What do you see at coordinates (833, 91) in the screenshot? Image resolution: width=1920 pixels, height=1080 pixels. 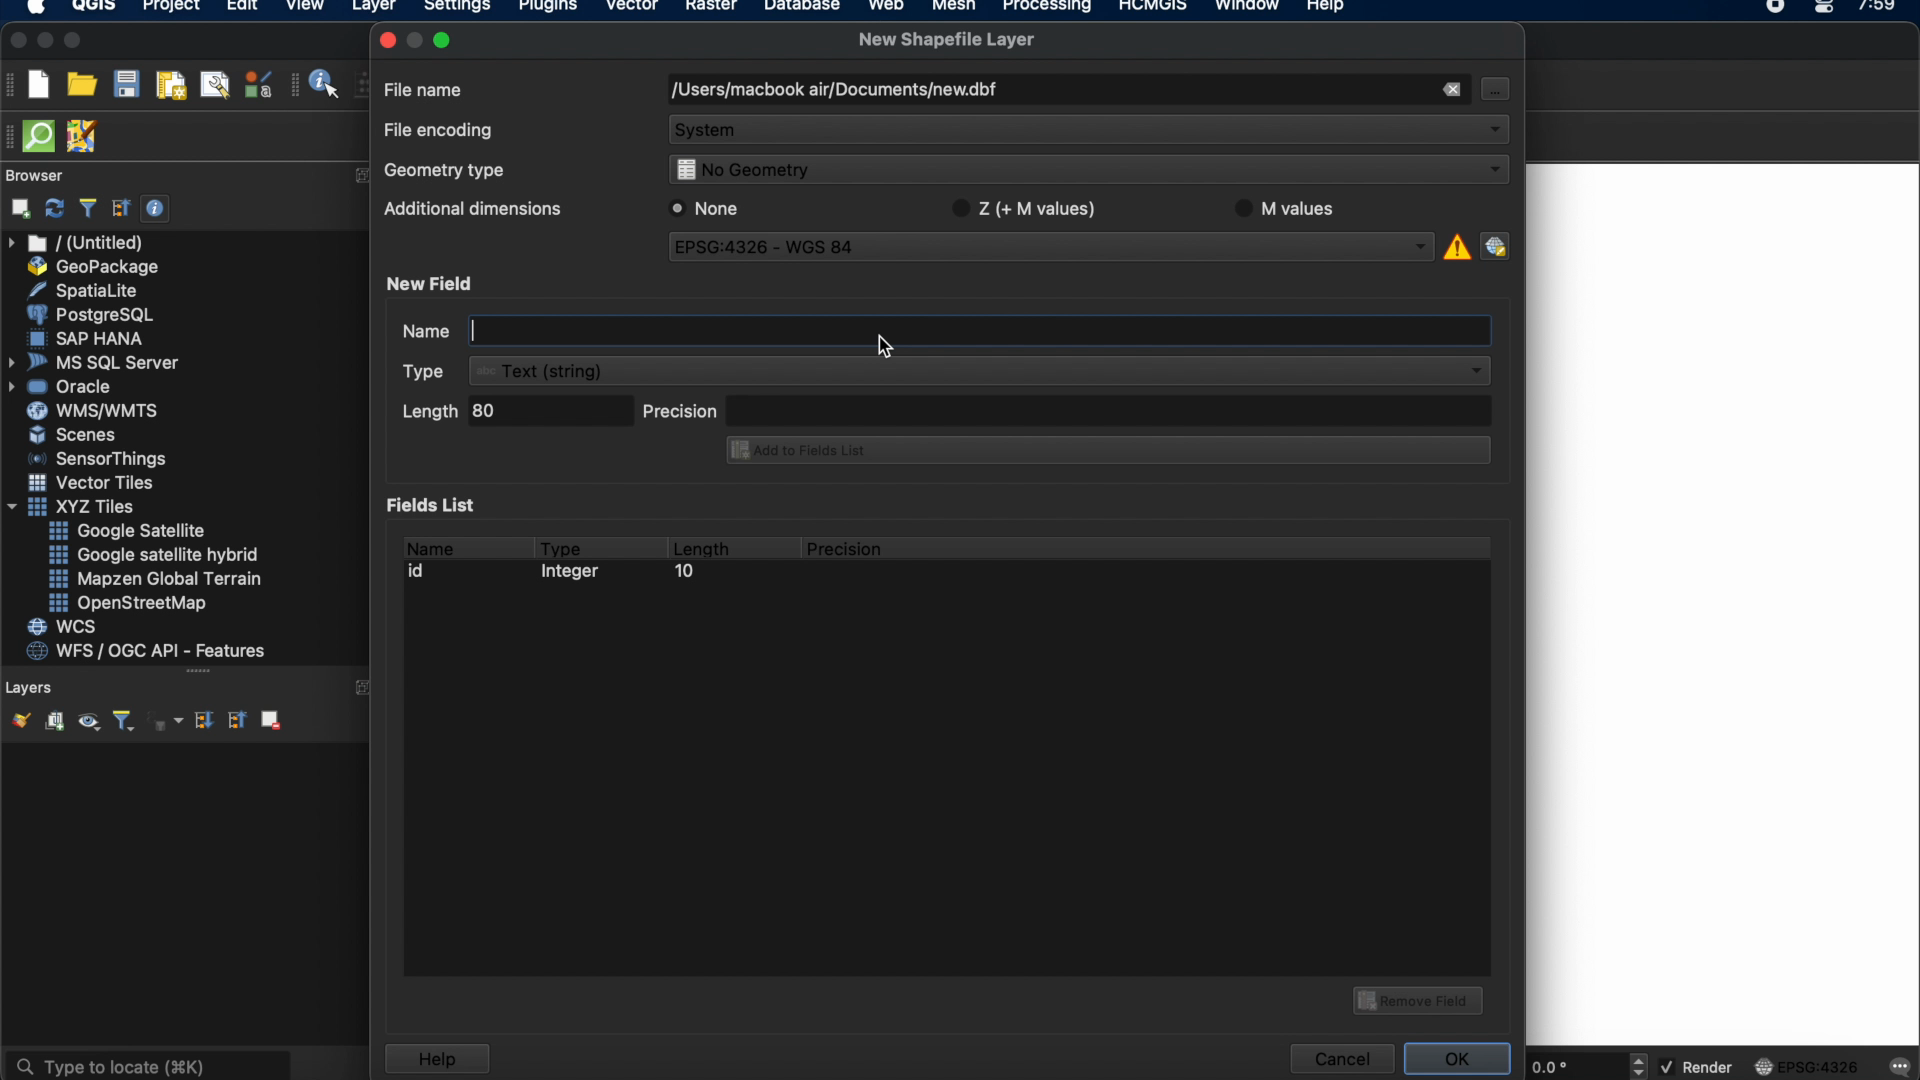 I see `file name, type, location` at bounding box center [833, 91].